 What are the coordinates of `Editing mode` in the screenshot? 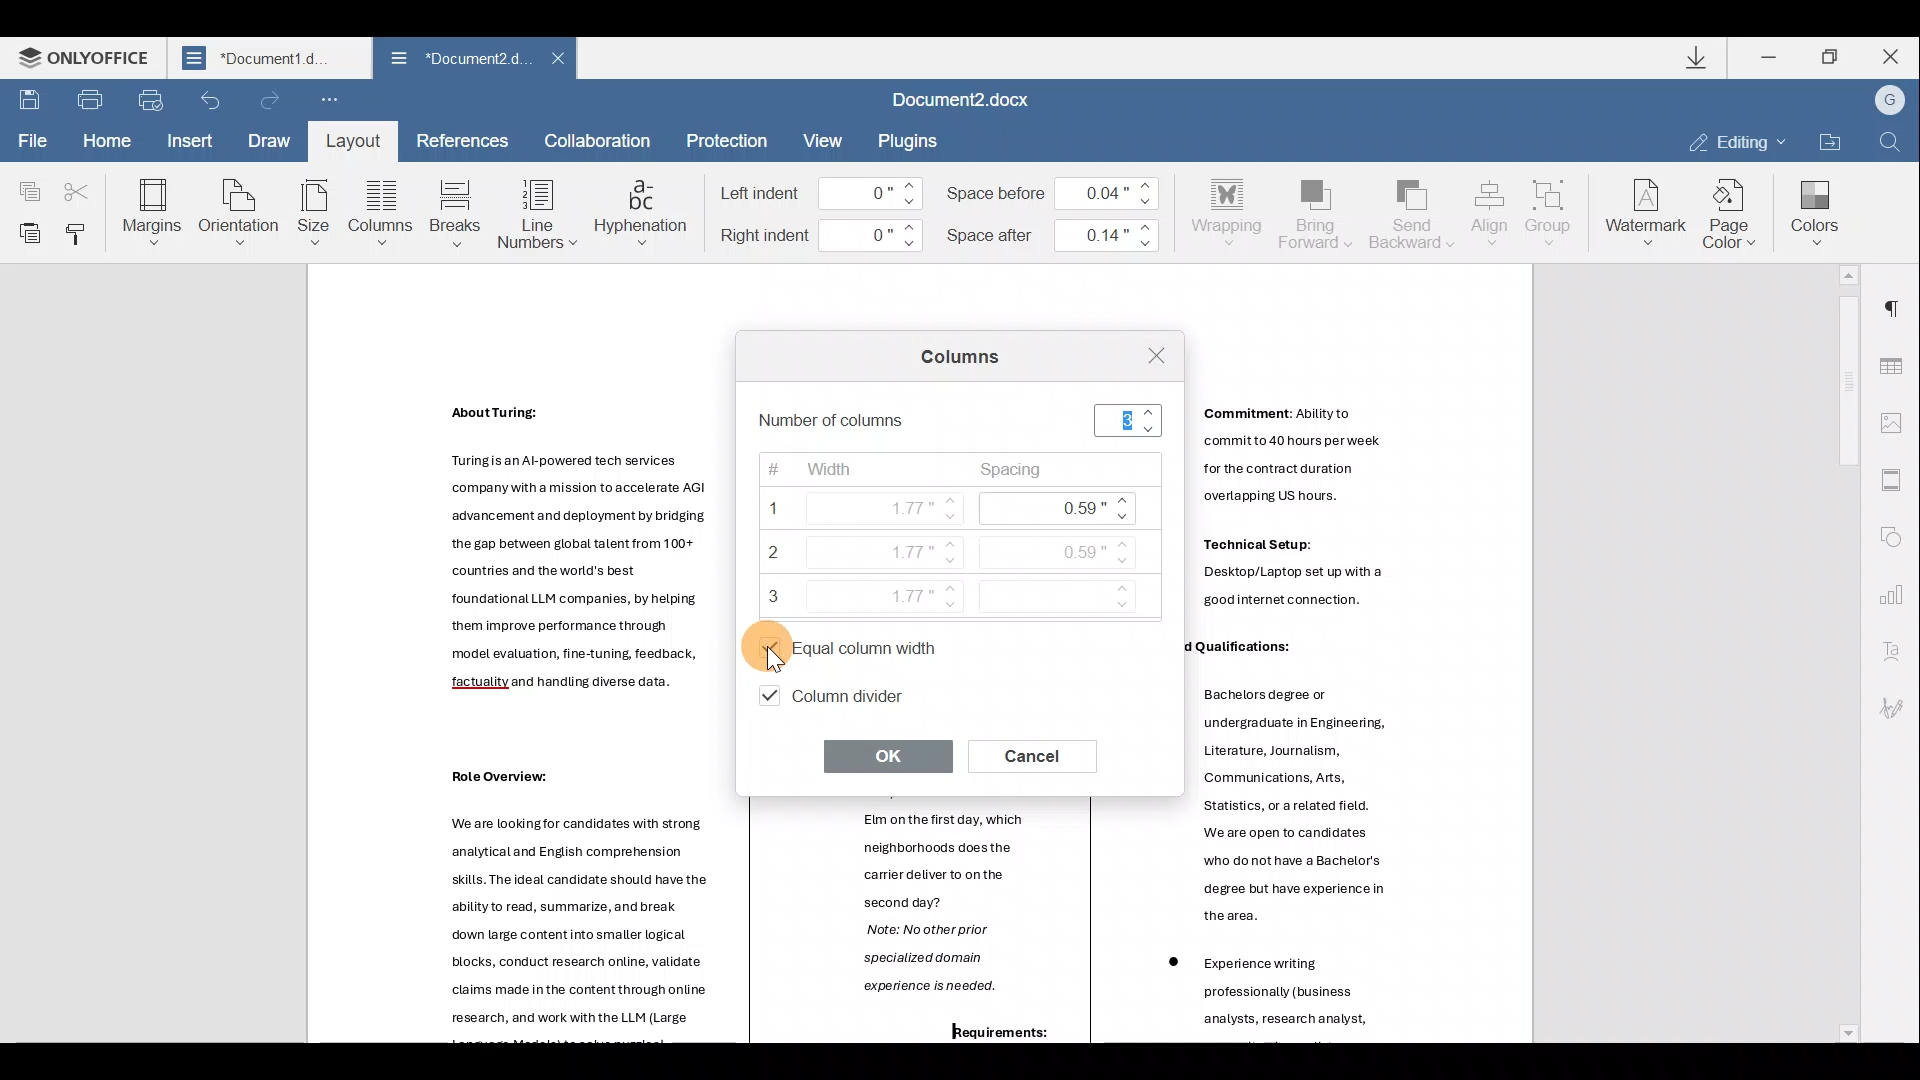 It's located at (1736, 140).